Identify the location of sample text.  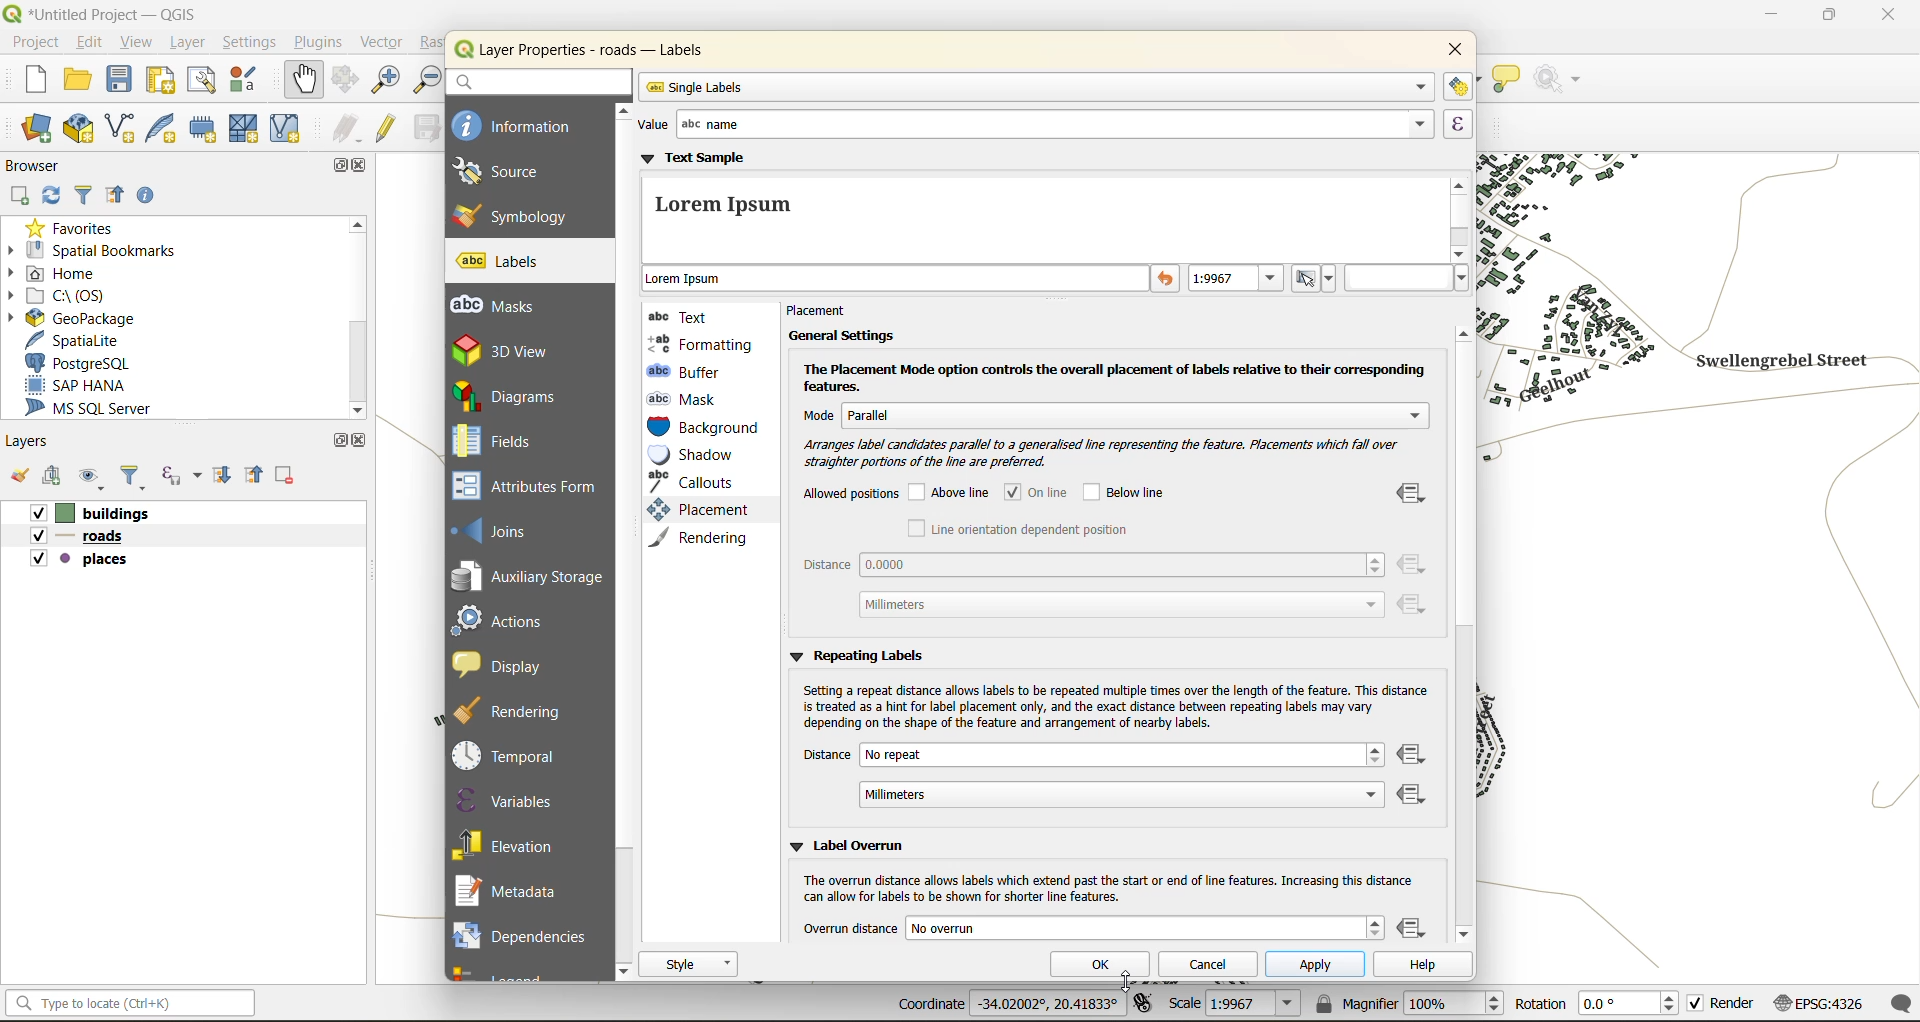
(897, 280).